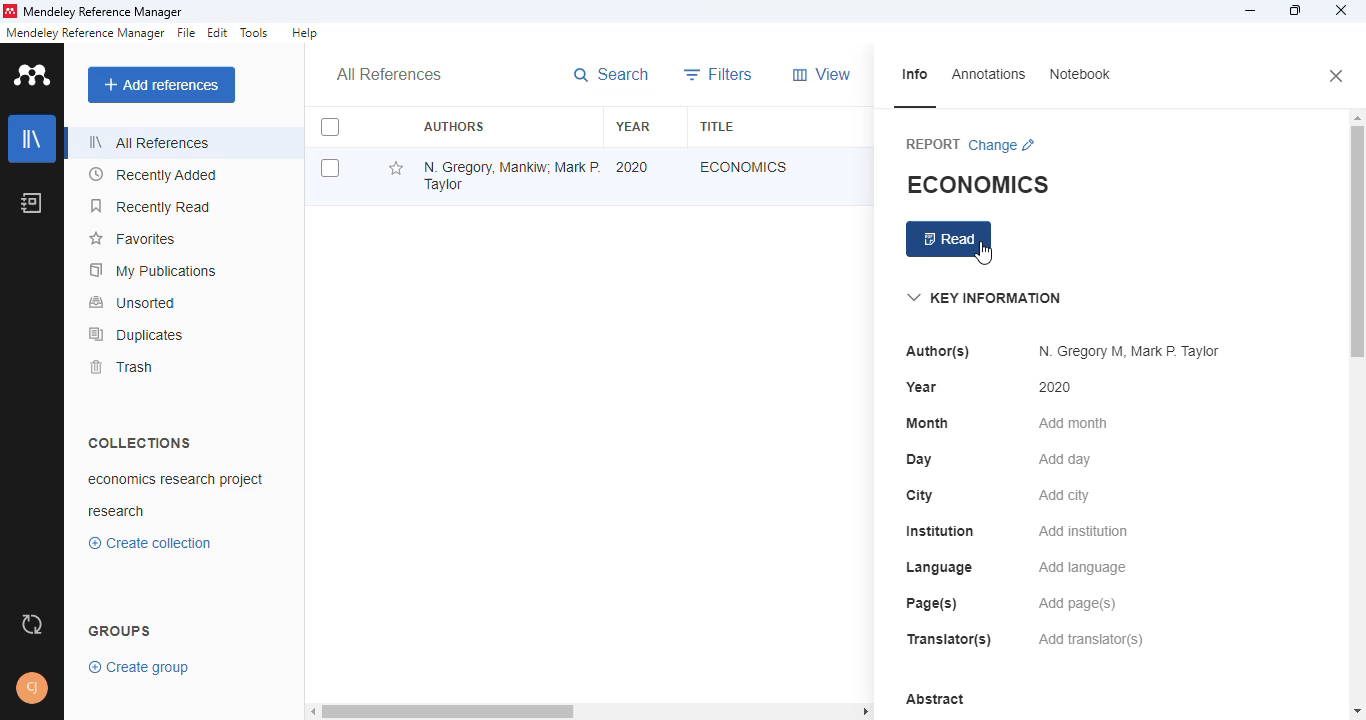 The height and width of the screenshot is (720, 1366). Describe the element at coordinates (154, 271) in the screenshot. I see `my publications` at that location.